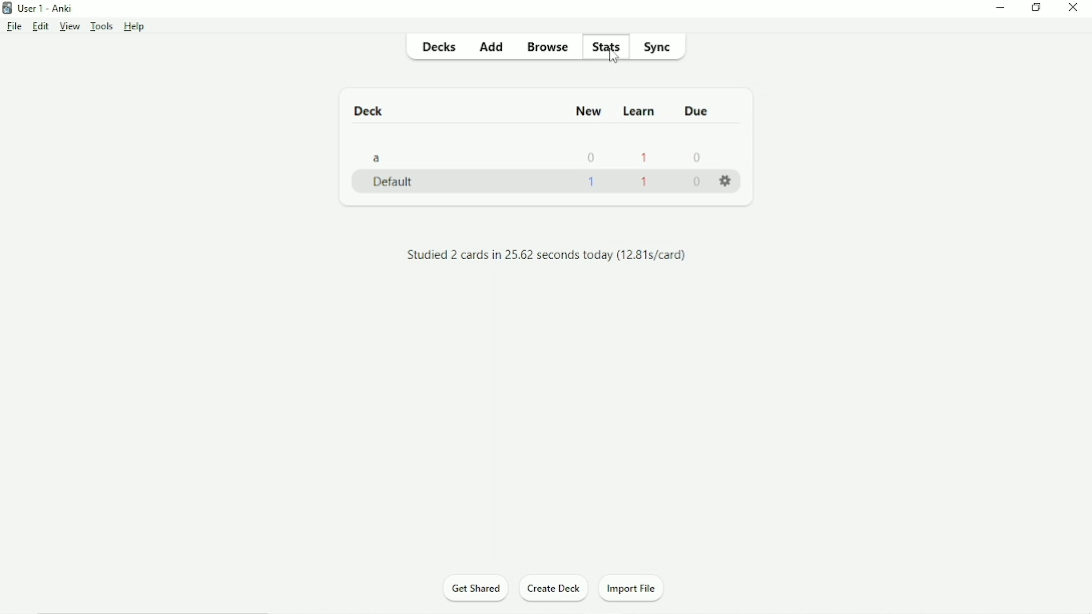 The width and height of the screenshot is (1092, 614). What do you see at coordinates (14, 28) in the screenshot?
I see `File` at bounding box center [14, 28].